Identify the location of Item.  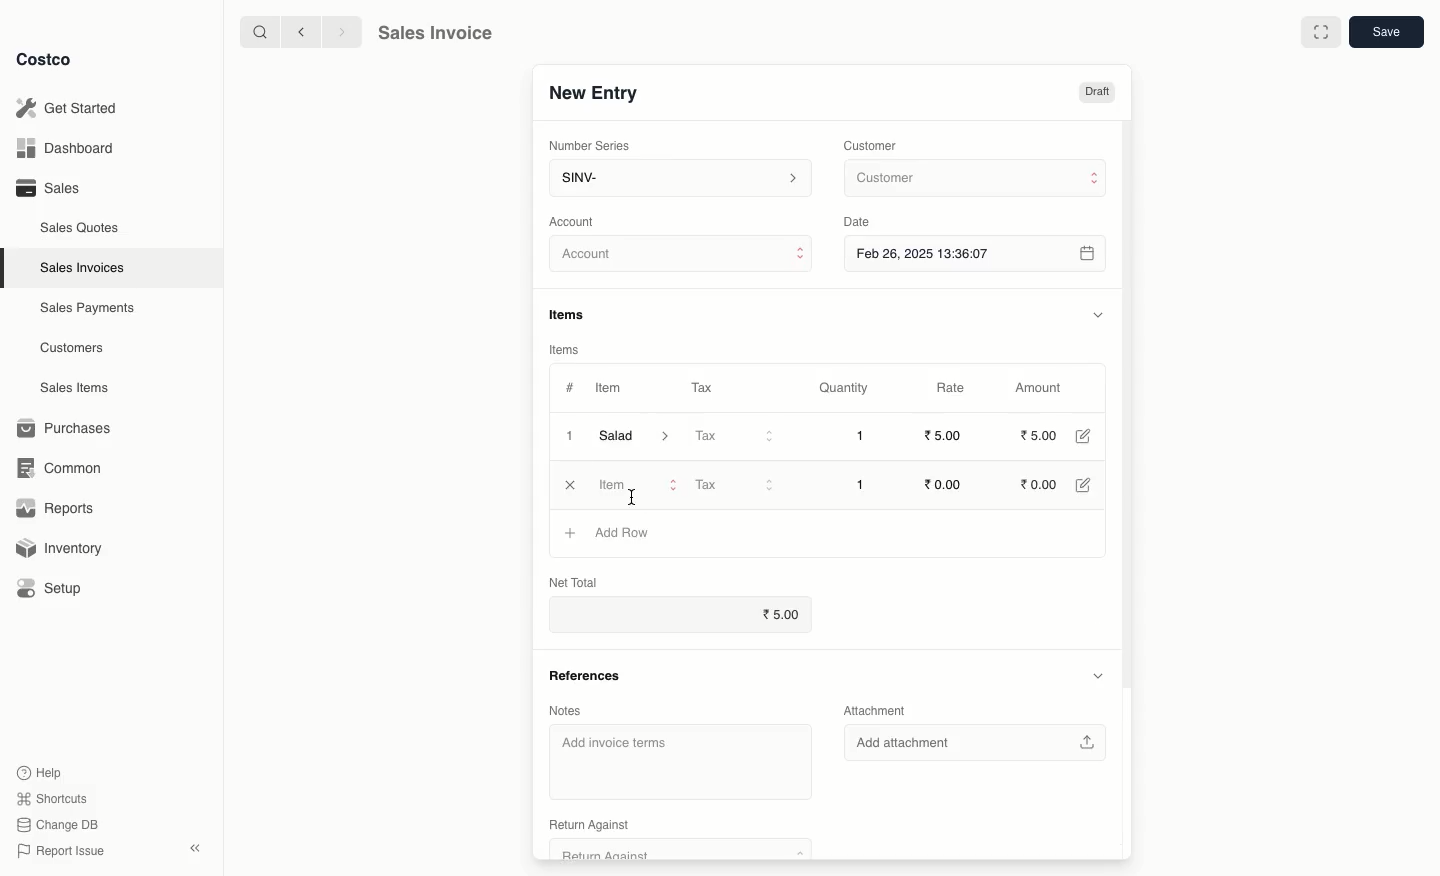
(639, 486).